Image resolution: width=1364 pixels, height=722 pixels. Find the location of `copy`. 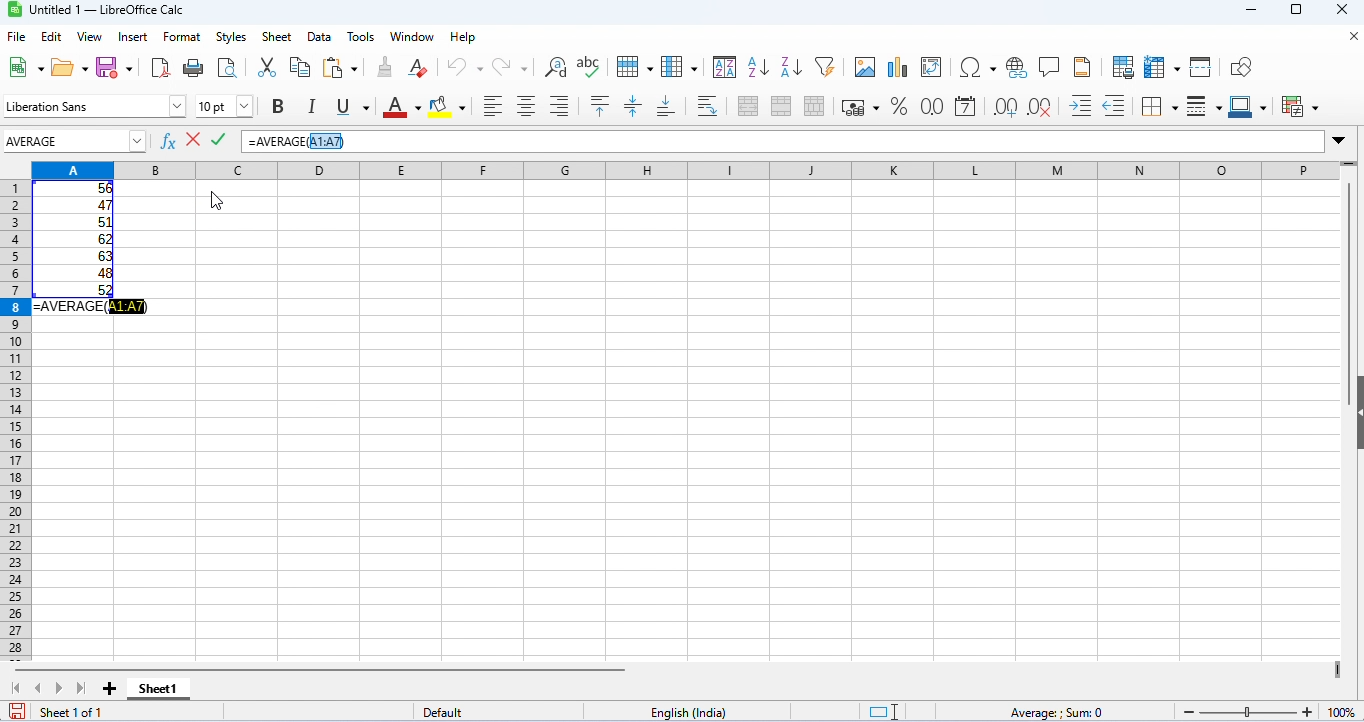

copy is located at coordinates (300, 67).